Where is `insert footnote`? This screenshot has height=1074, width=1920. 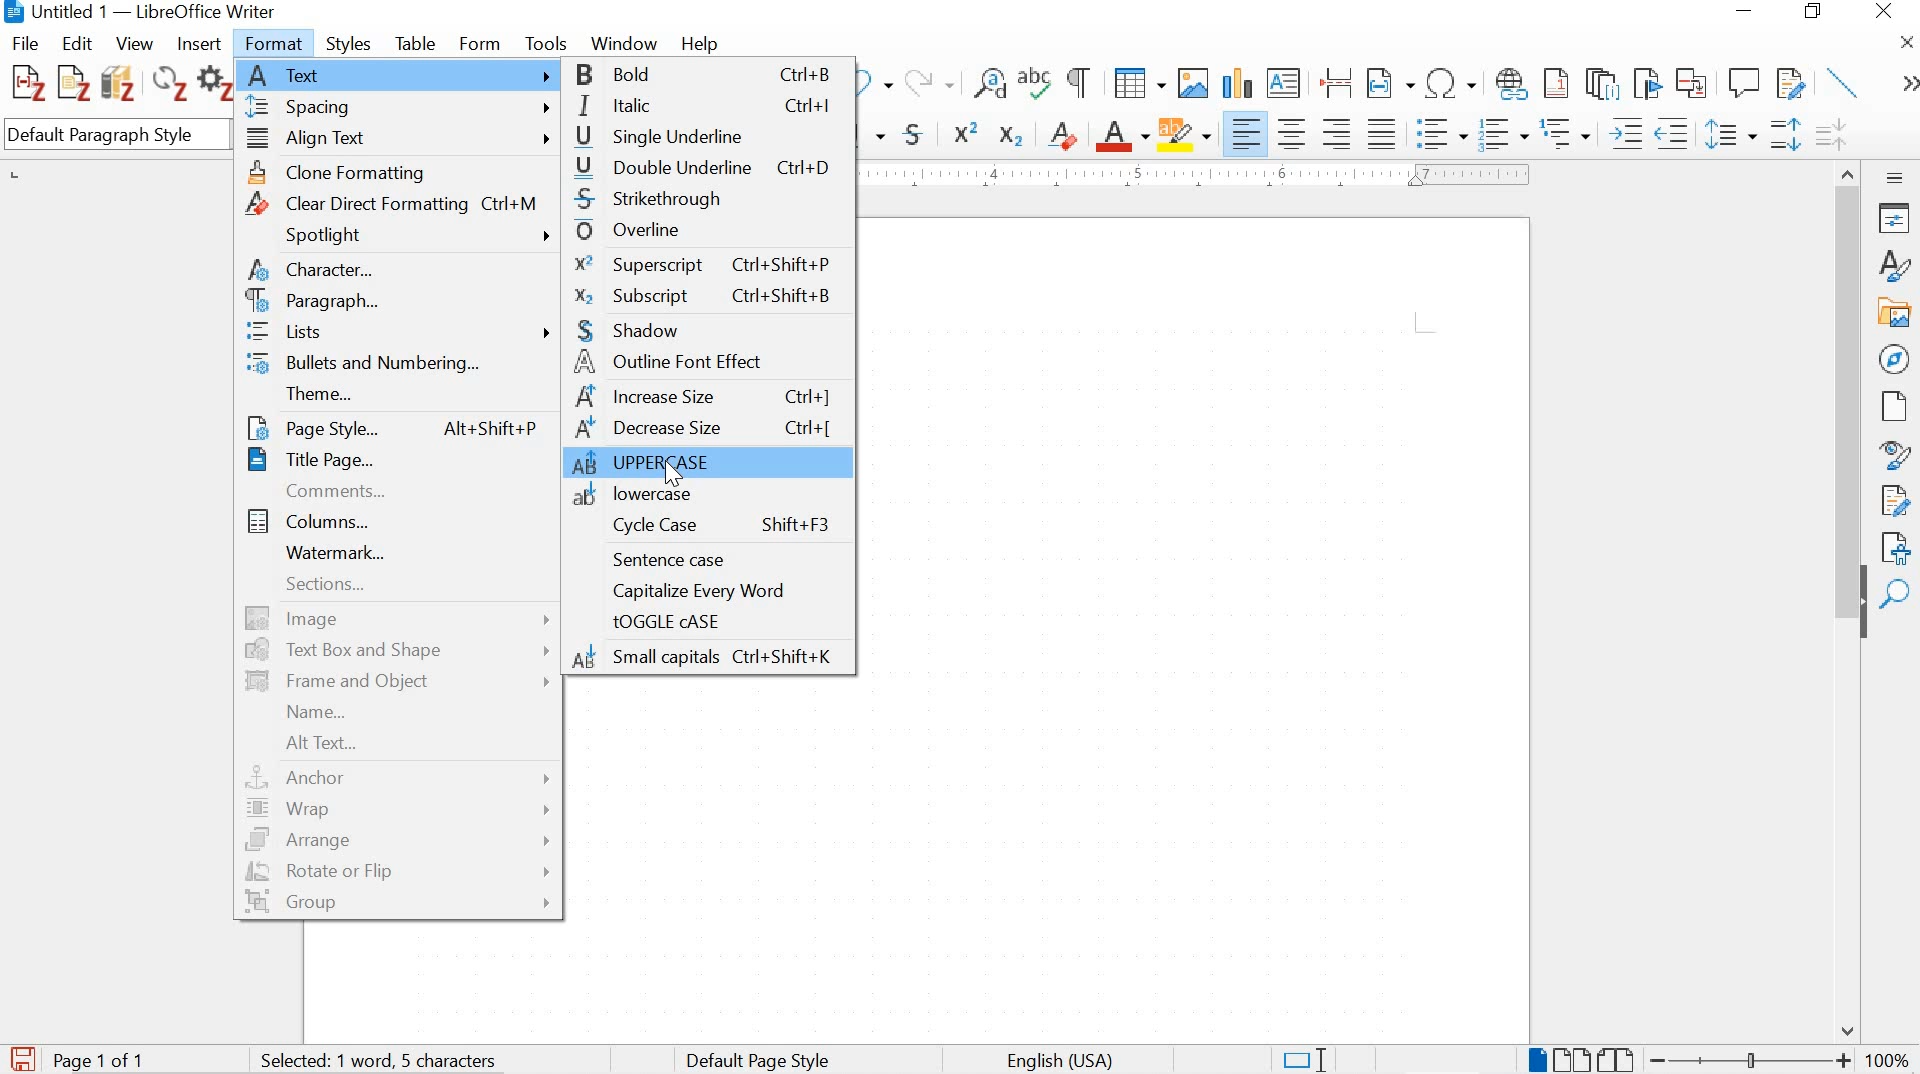
insert footnote is located at coordinates (1512, 85).